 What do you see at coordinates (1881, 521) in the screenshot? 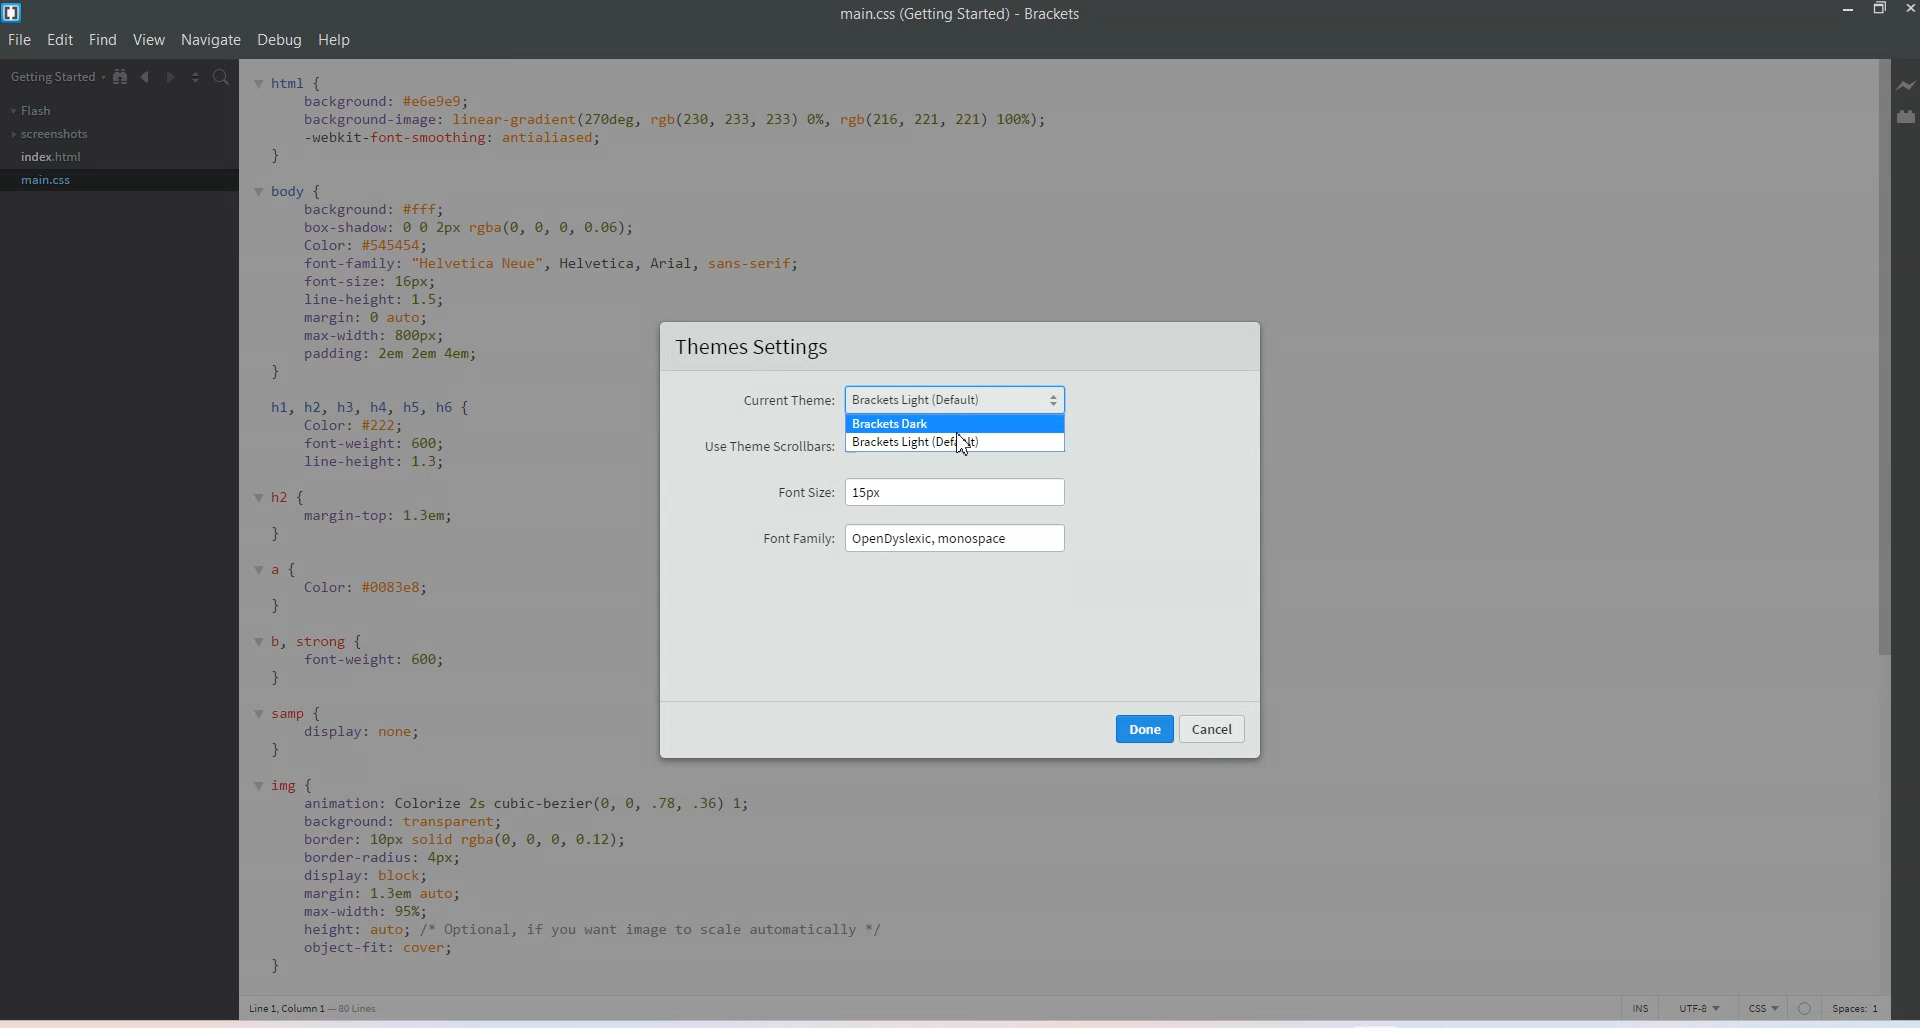
I see `Vertical Scroll bar` at bounding box center [1881, 521].